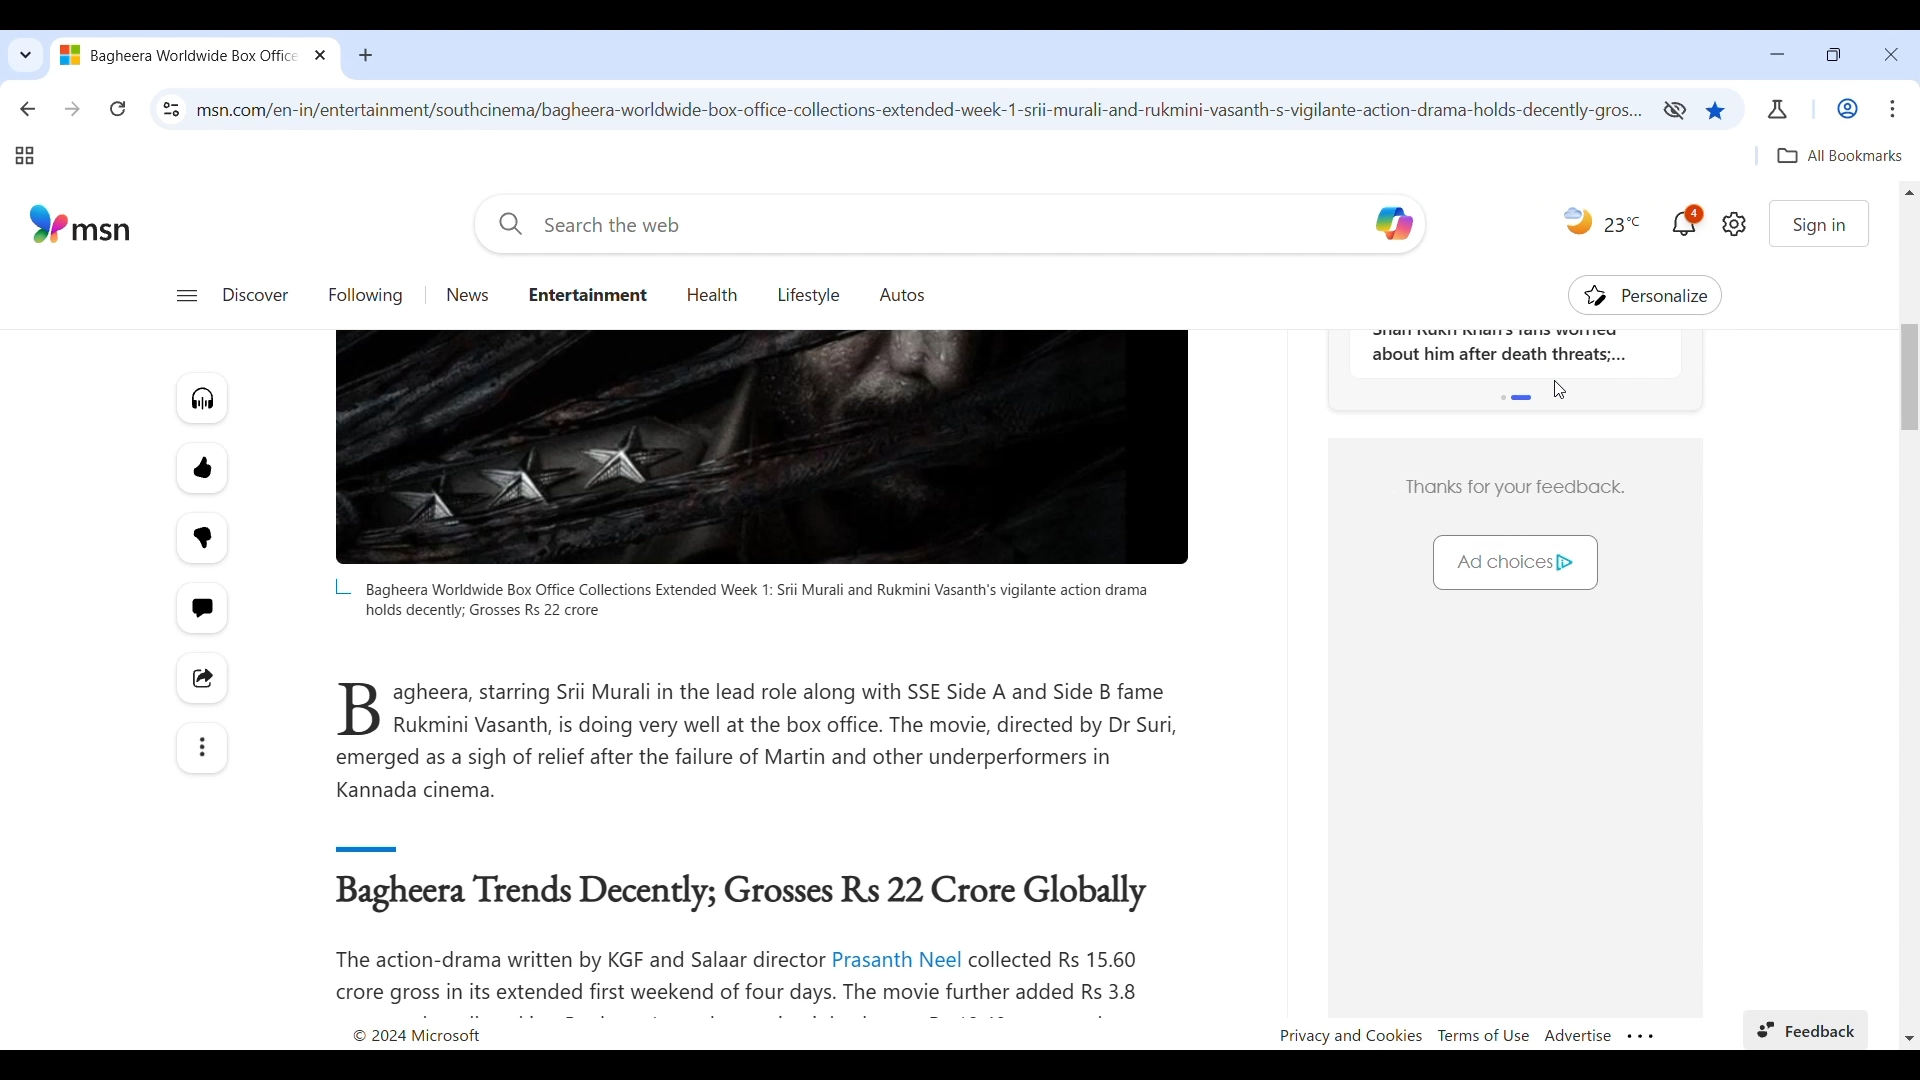  What do you see at coordinates (200, 609) in the screenshot?
I see `Start the conversation` at bounding box center [200, 609].